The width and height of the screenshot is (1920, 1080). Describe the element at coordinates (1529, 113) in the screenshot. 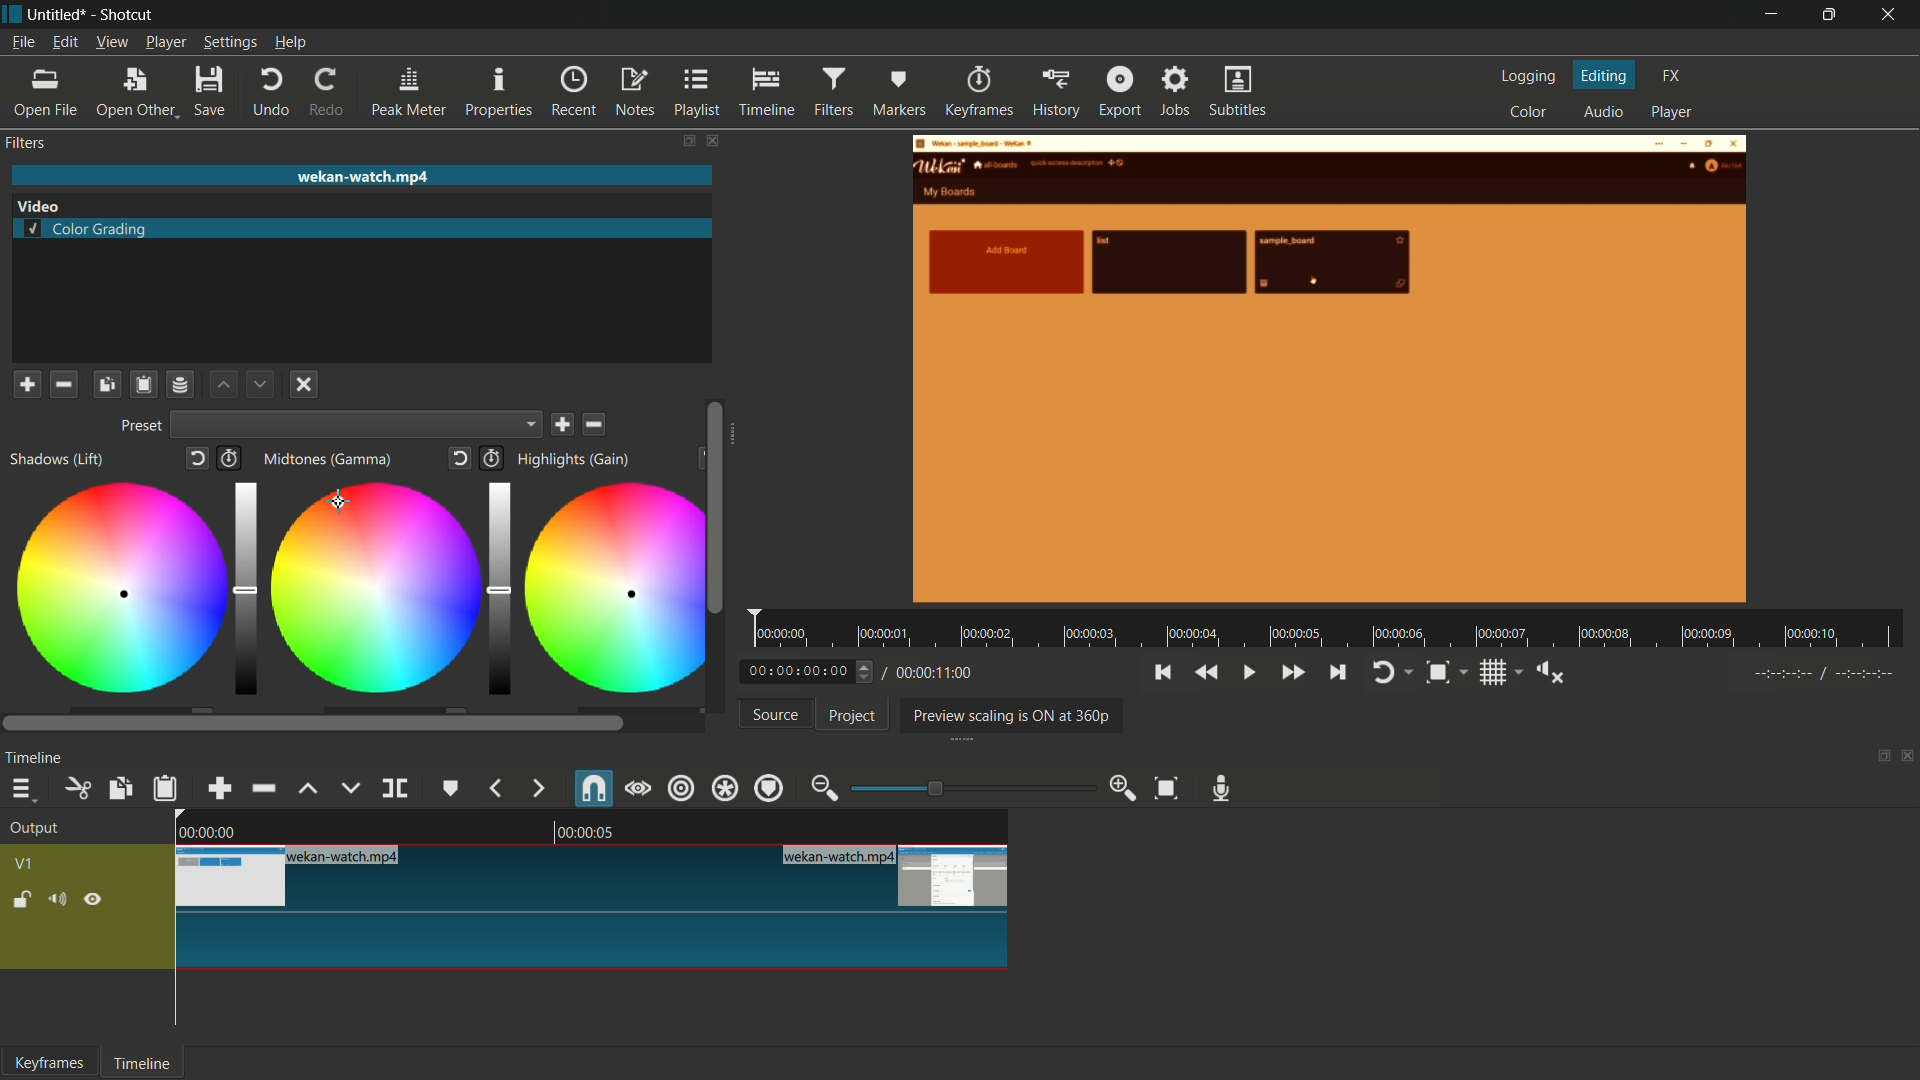

I see `color` at that location.